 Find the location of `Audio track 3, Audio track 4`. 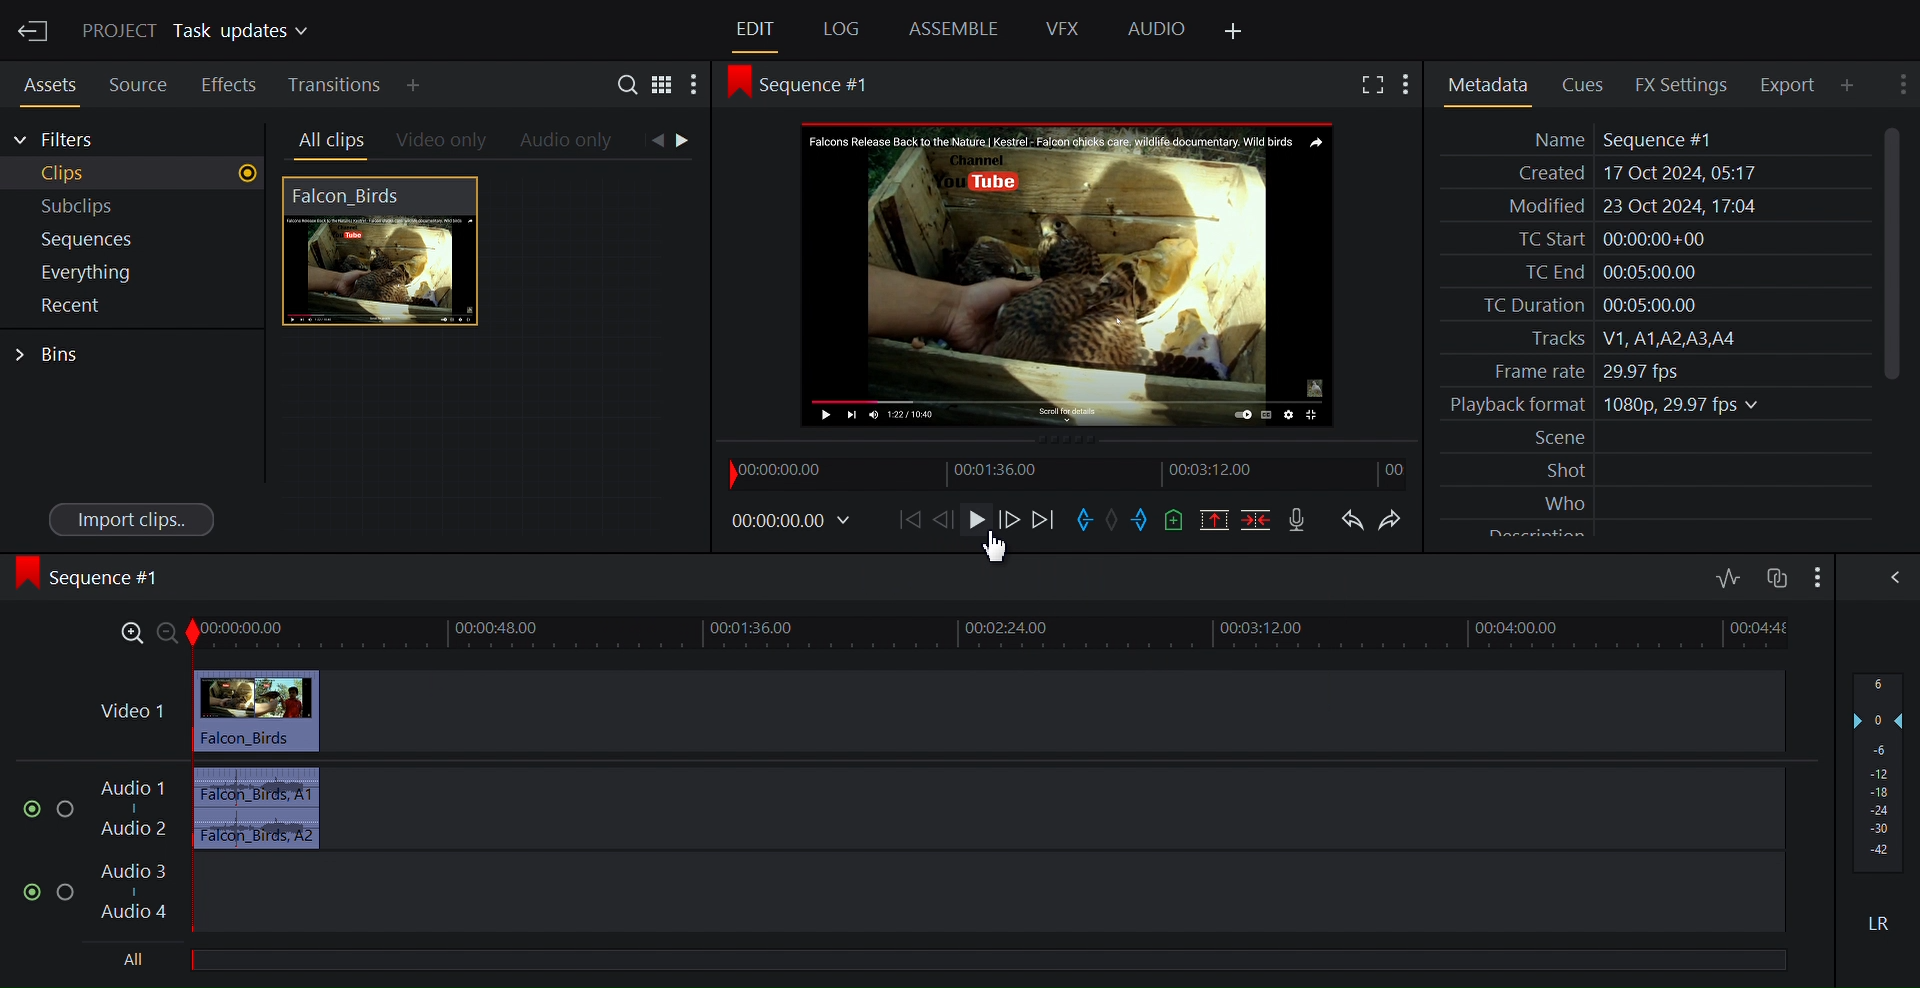

Audio track 3, Audio track 4 is located at coordinates (943, 893).